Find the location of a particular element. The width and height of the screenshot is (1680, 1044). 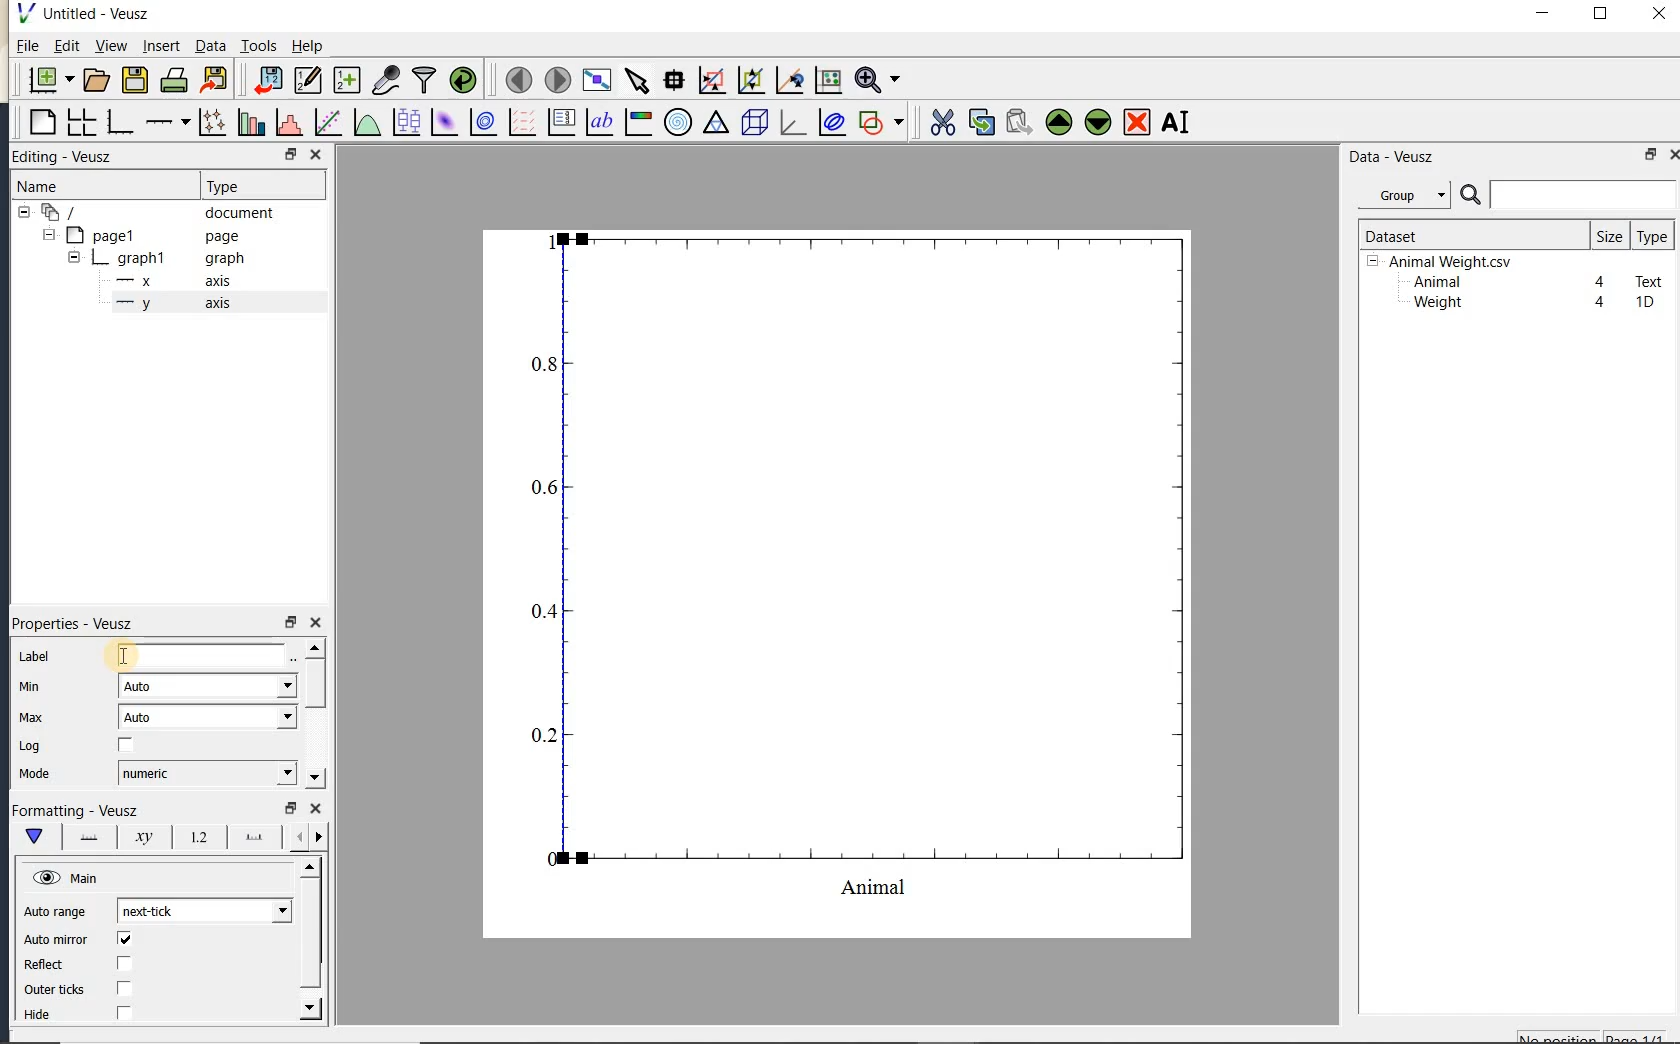

type is located at coordinates (1651, 236).